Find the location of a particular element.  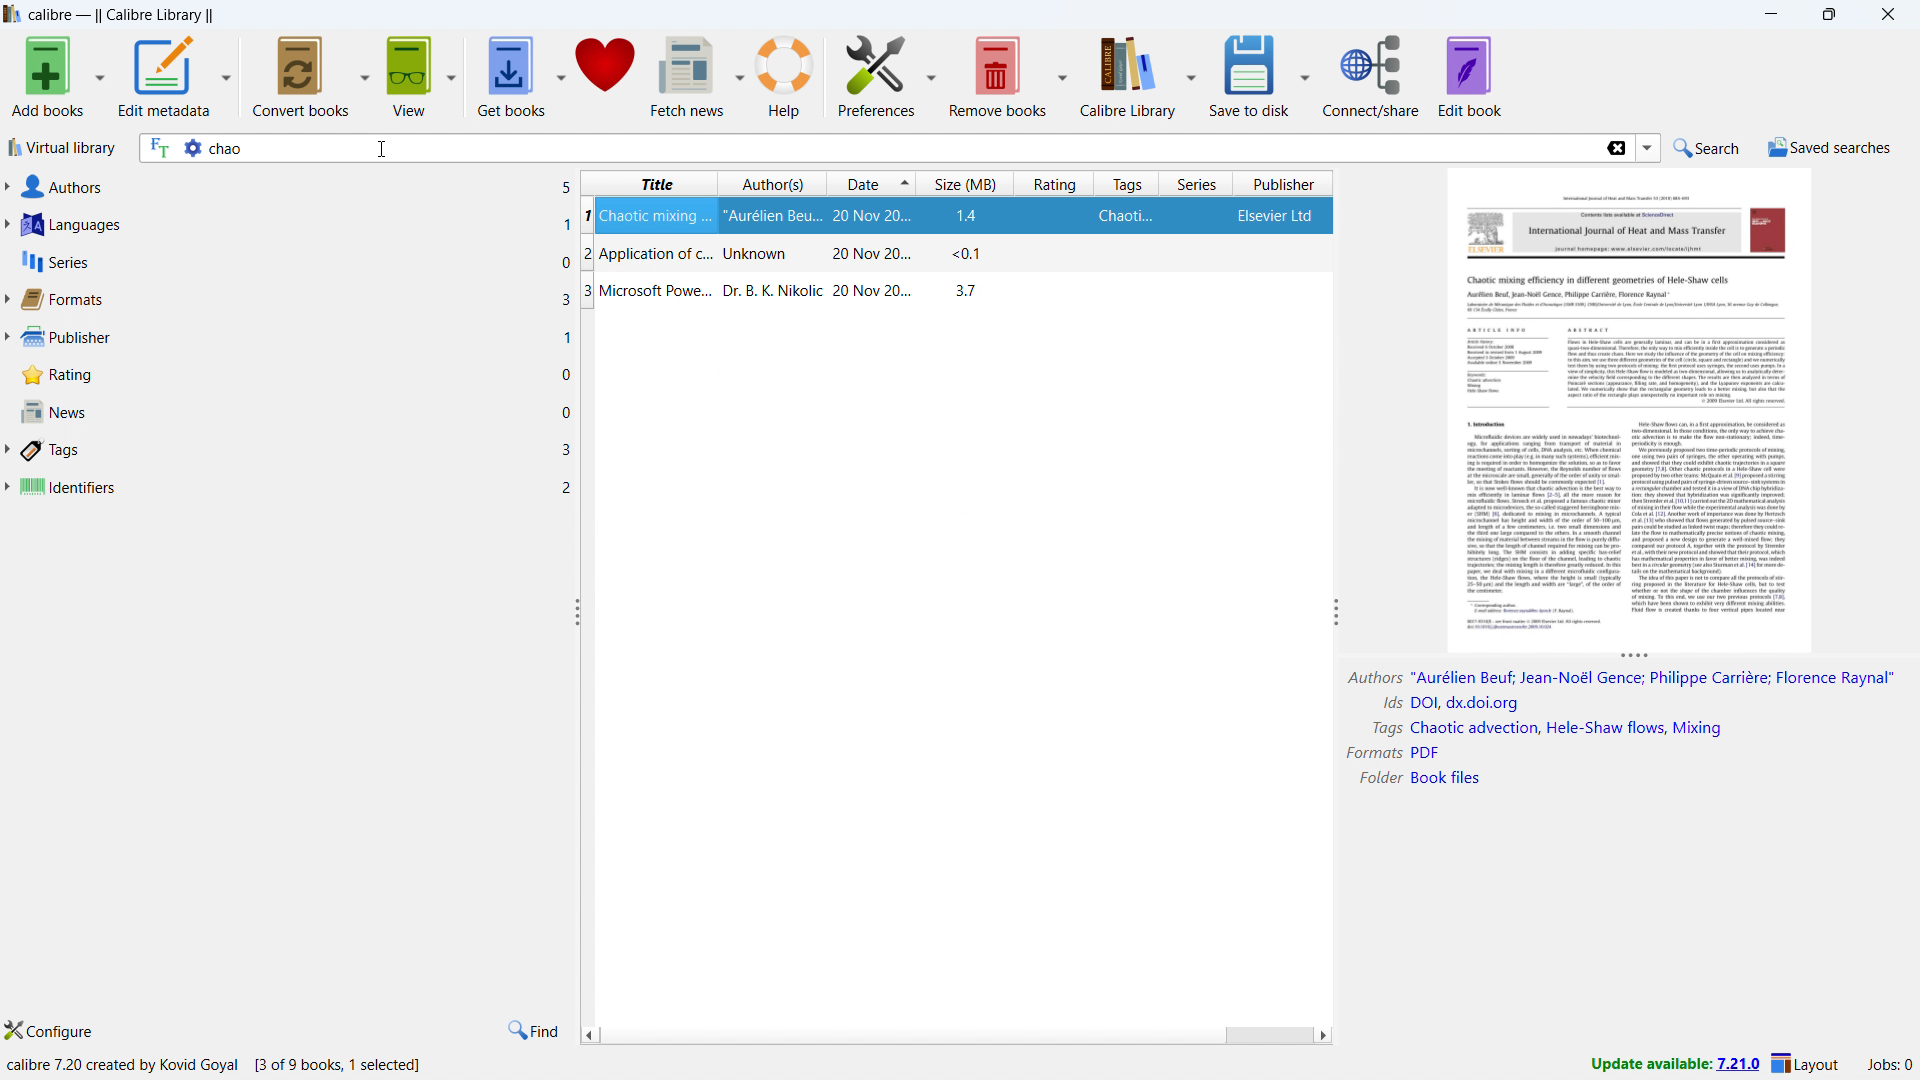

sort by series is located at coordinates (1200, 183).